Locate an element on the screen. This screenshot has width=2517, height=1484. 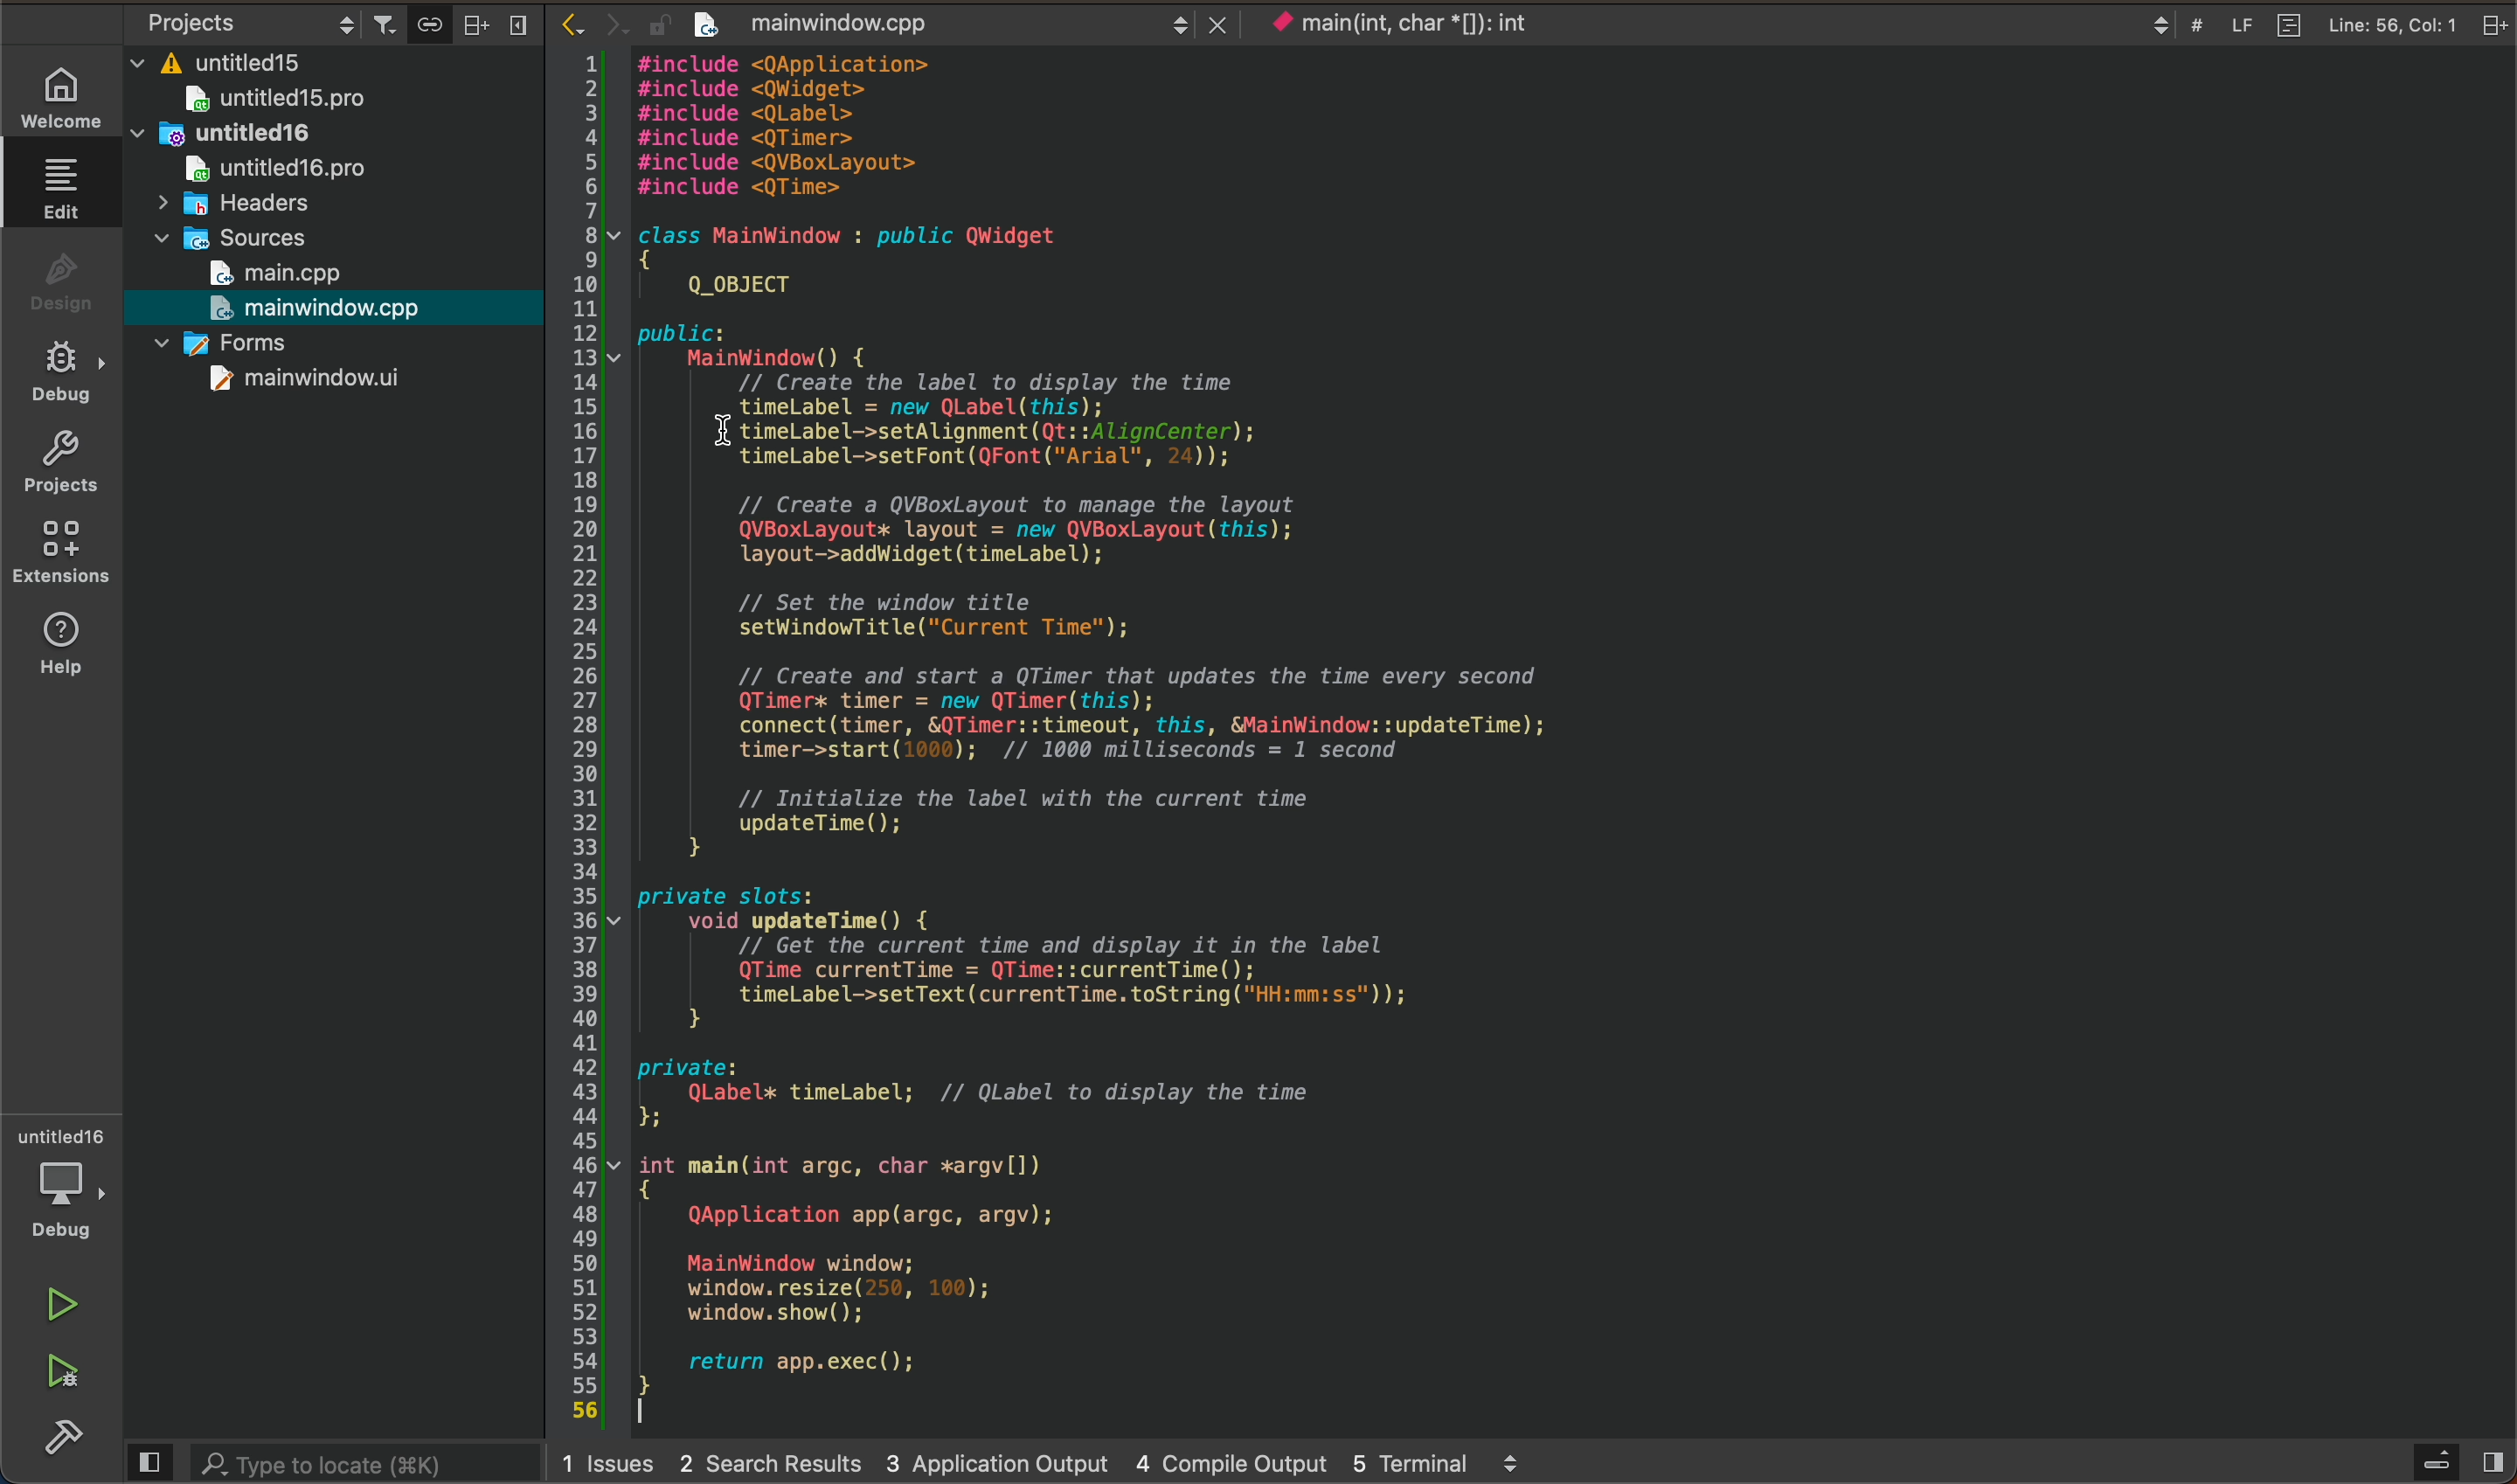
main.cpp is located at coordinates (336, 277).